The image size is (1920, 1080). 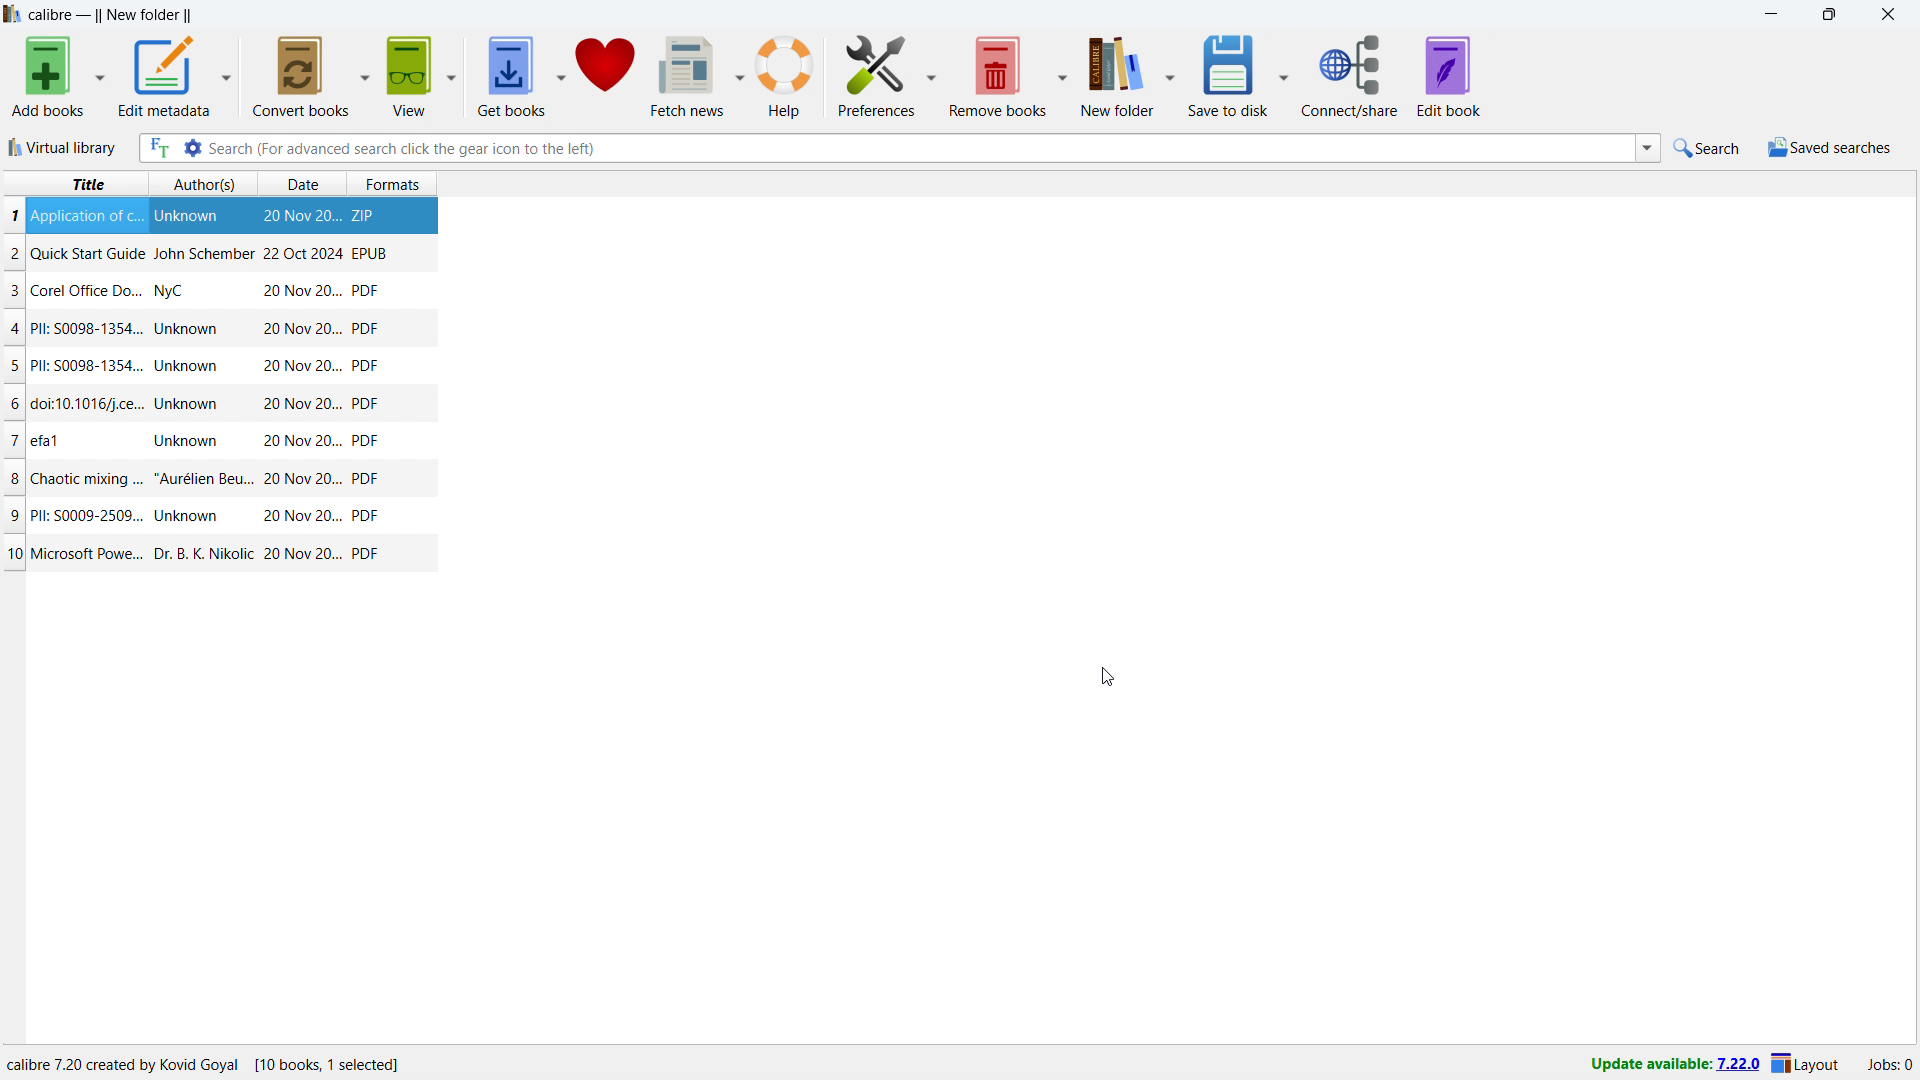 What do you see at coordinates (369, 252) in the screenshot?
I see `EPUB` at bounding box center [369, 252].